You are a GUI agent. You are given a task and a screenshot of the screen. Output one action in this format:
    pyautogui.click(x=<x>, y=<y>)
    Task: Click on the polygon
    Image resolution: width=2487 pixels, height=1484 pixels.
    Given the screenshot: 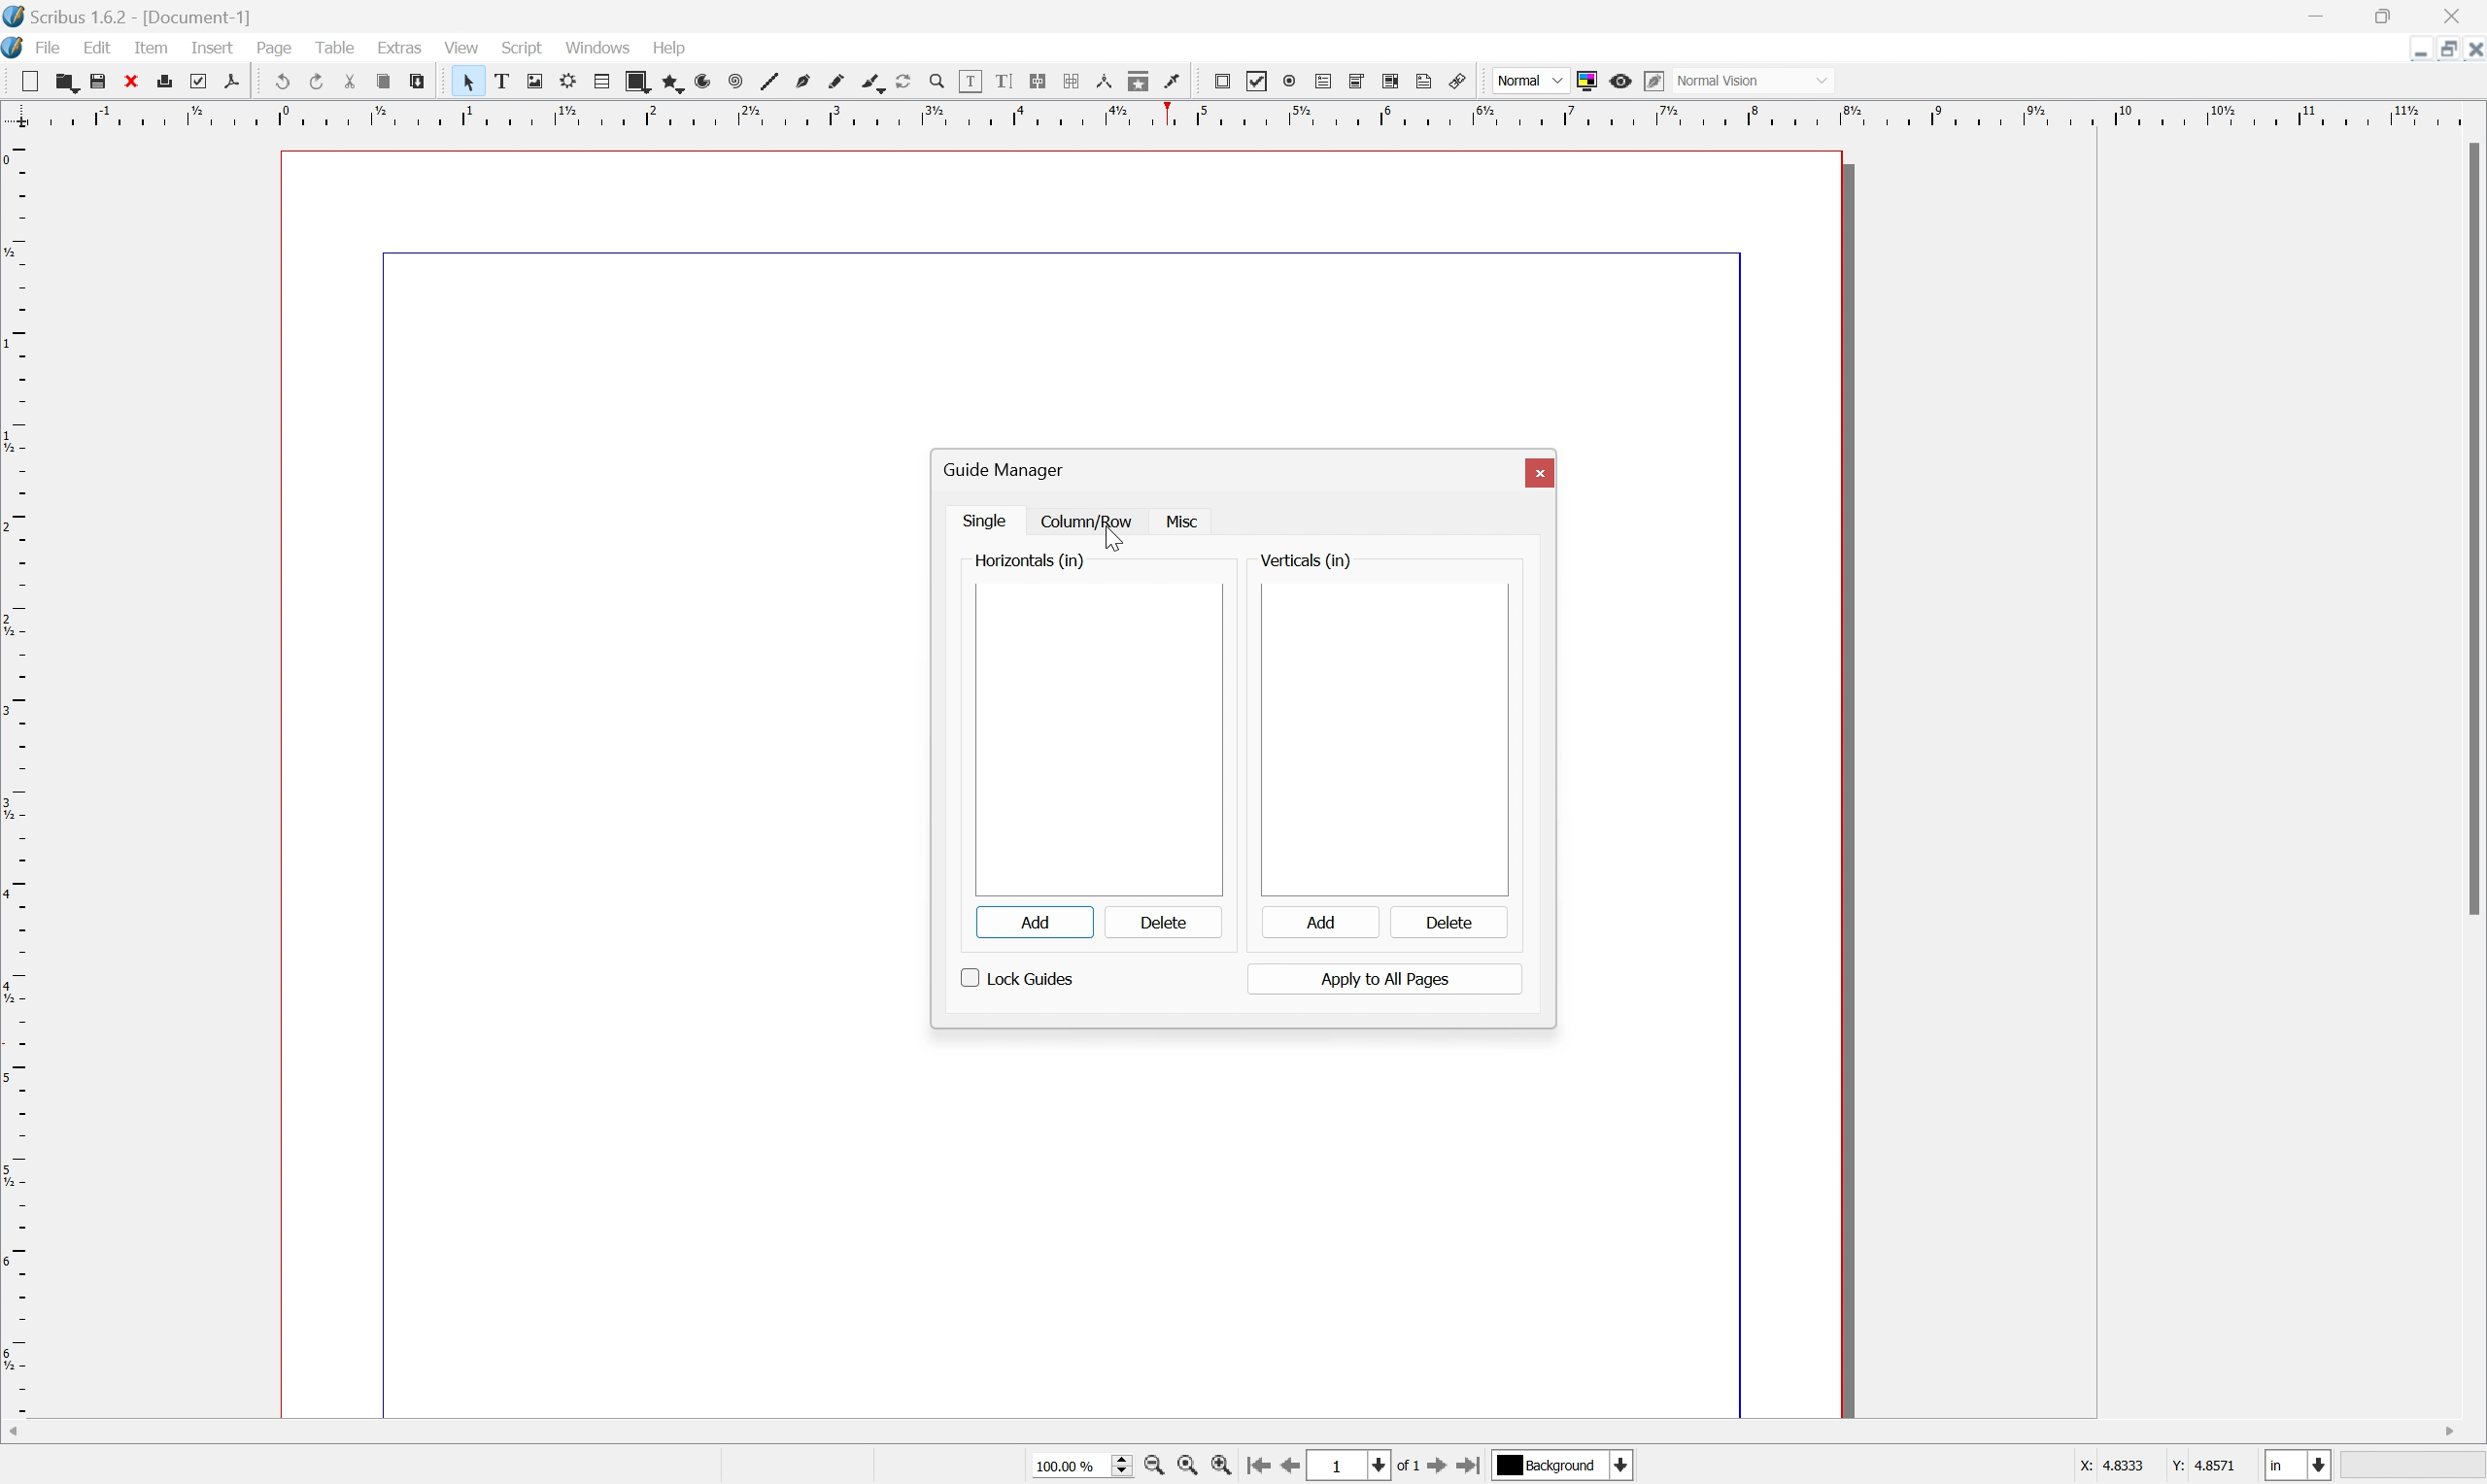 What is the action you would take?
    pyautogui.click(x=671, y=84)
    